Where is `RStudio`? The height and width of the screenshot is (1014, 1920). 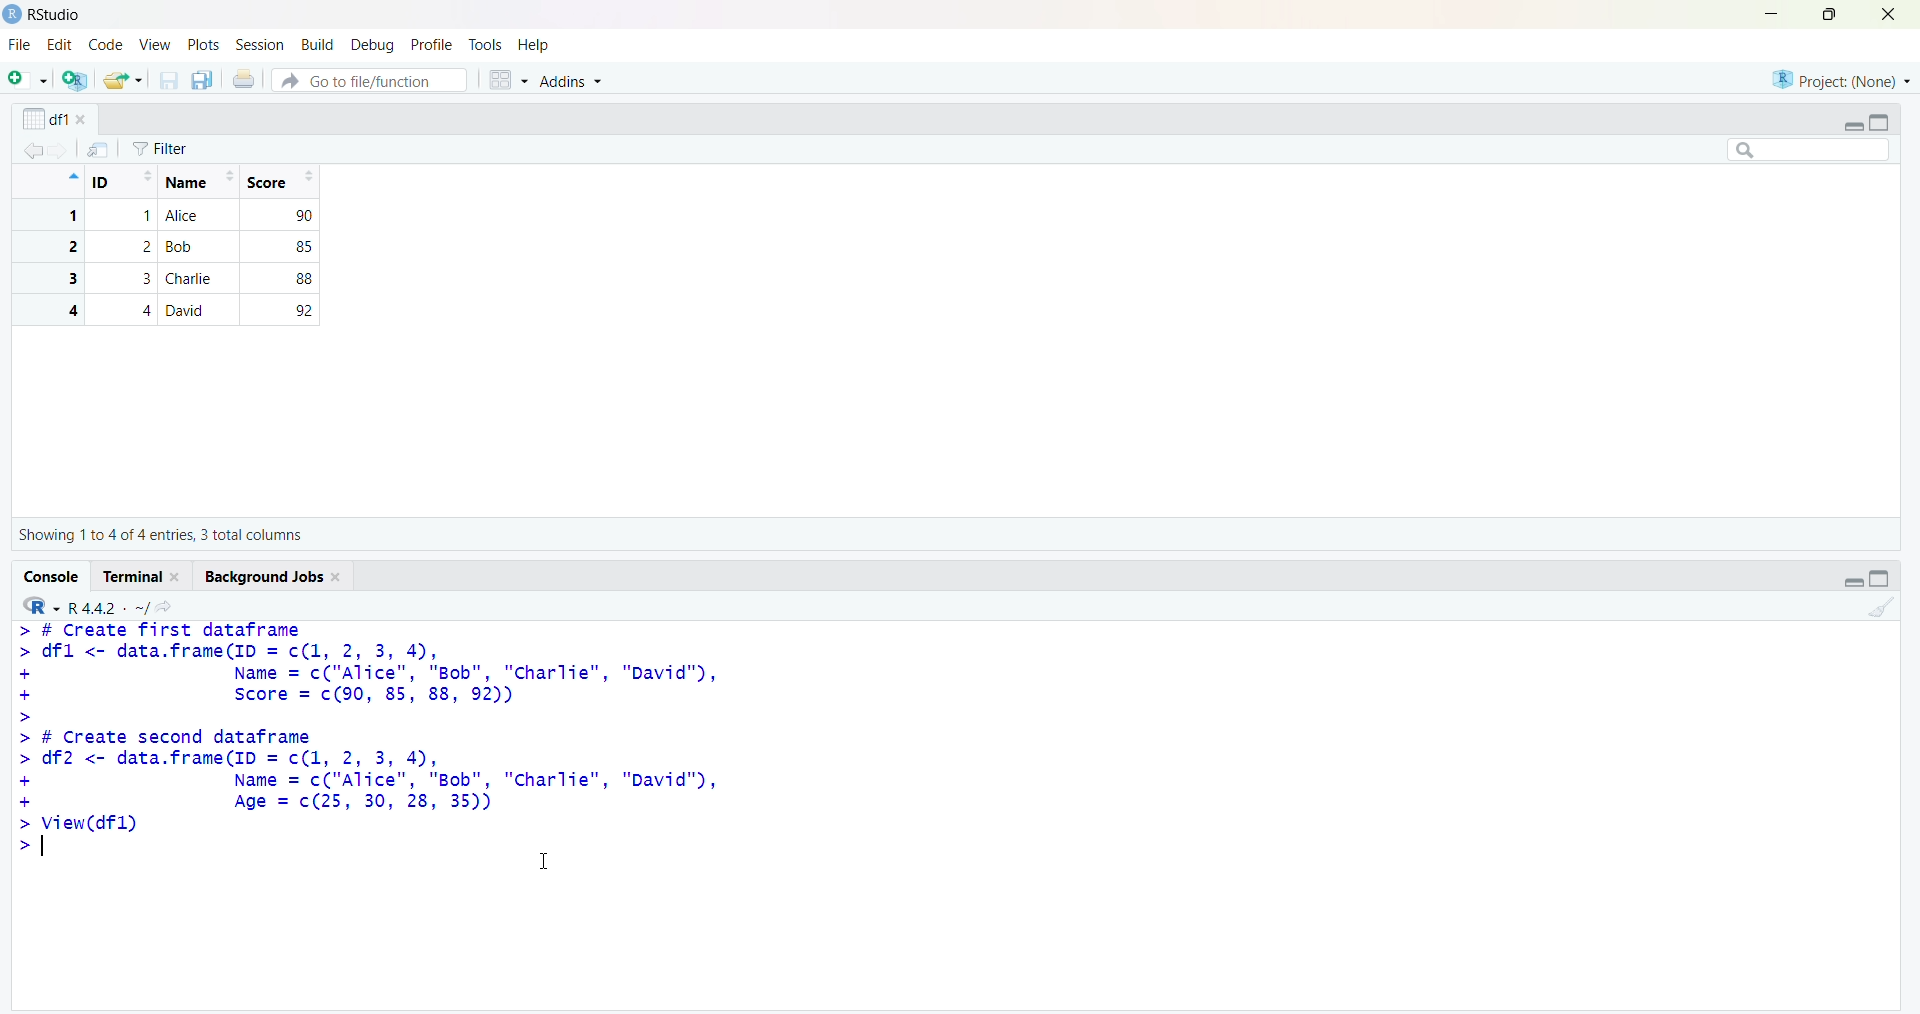
RStudio is located at coordinates (57, 15).